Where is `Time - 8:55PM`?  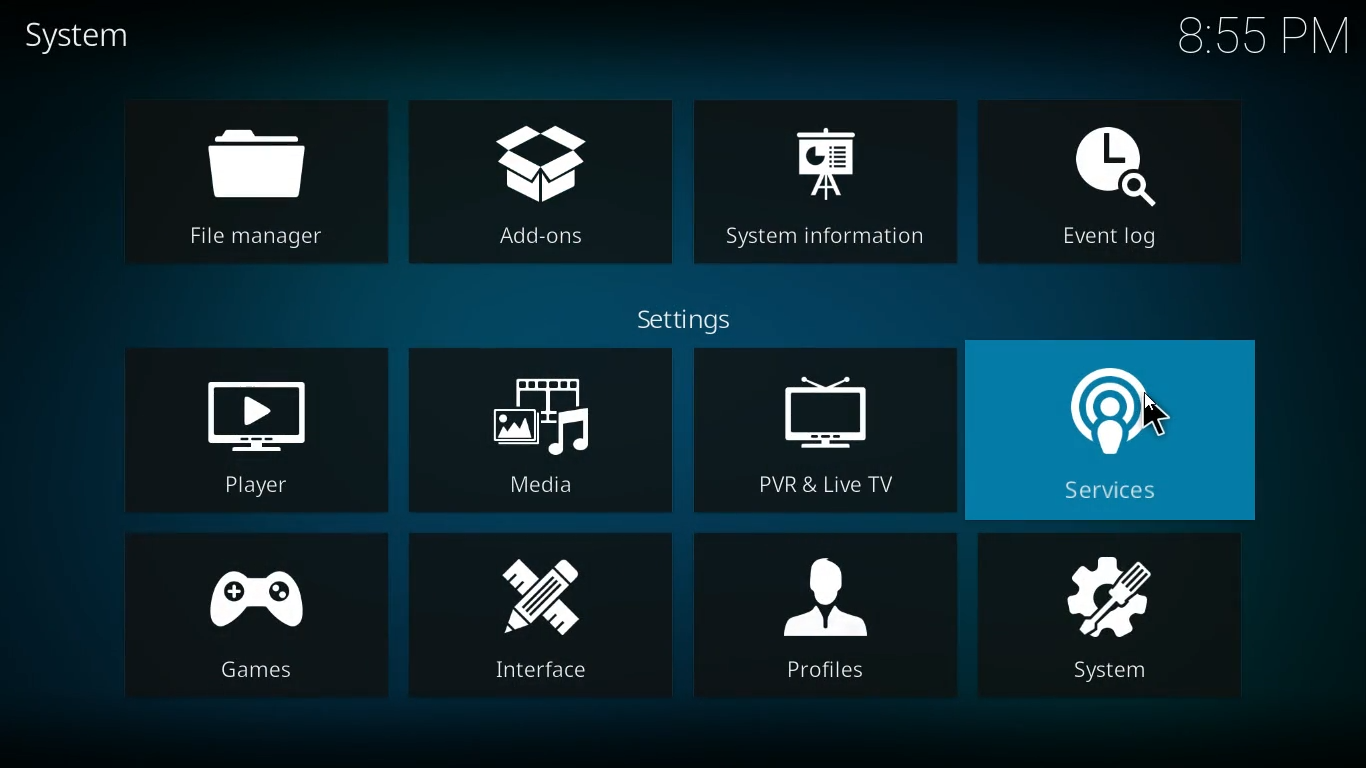
Time - 8:55PM is located at coordinates (1264, 35).